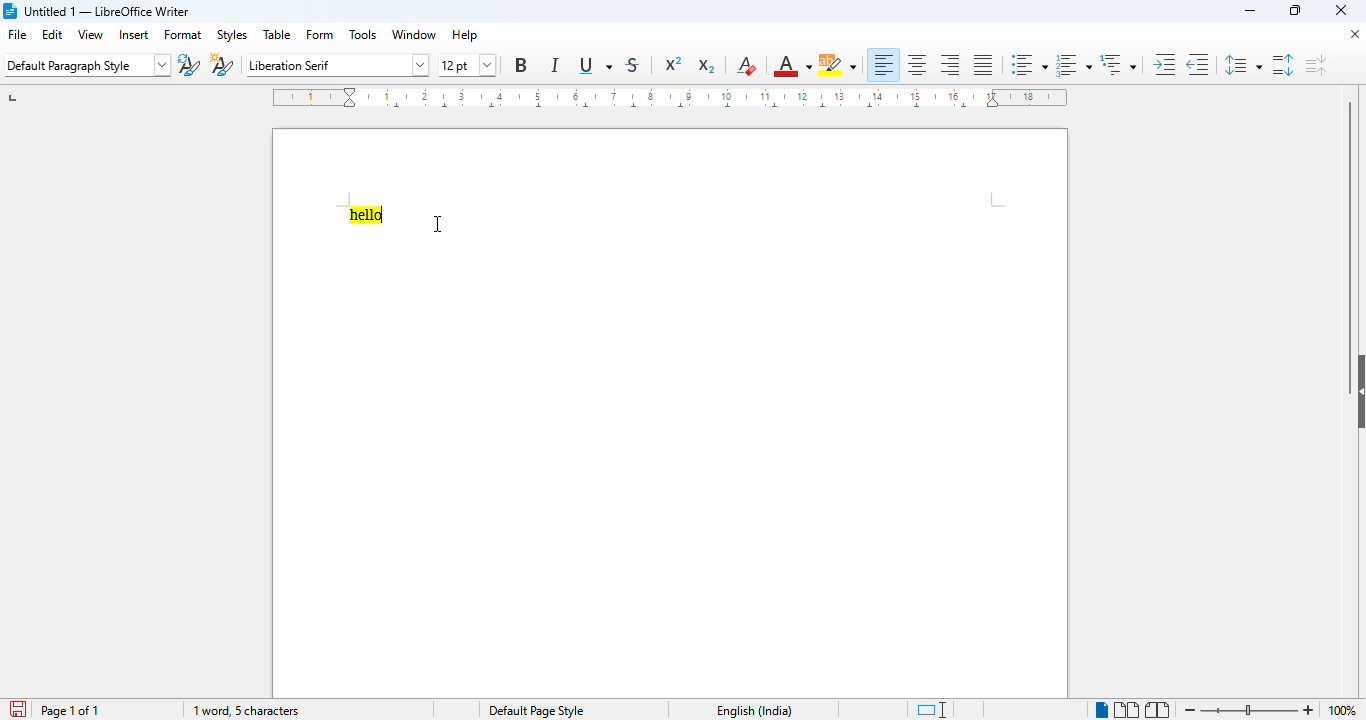 This screenshot has width=1366, height=720. What do you see at coordinates (1190, 709) in the screenshot?
I see `zoom out` at bounding box center [1190, 709].